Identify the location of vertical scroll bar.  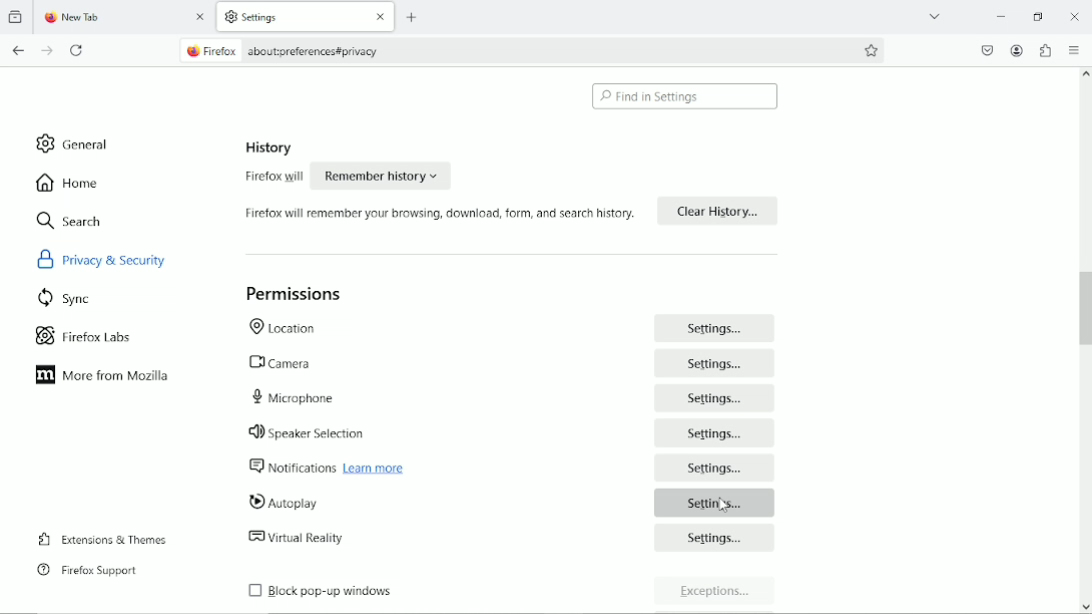
(1084, 309).